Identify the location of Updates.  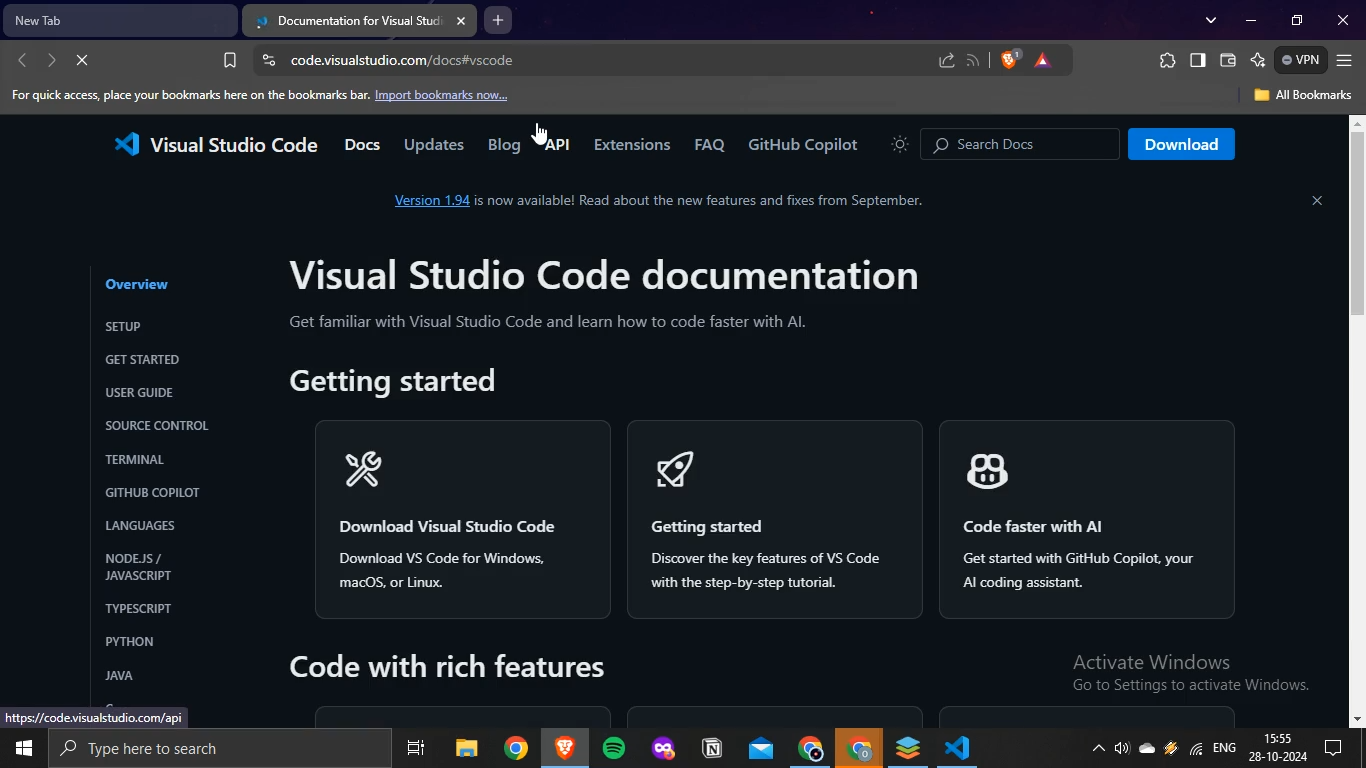
(435, 145).